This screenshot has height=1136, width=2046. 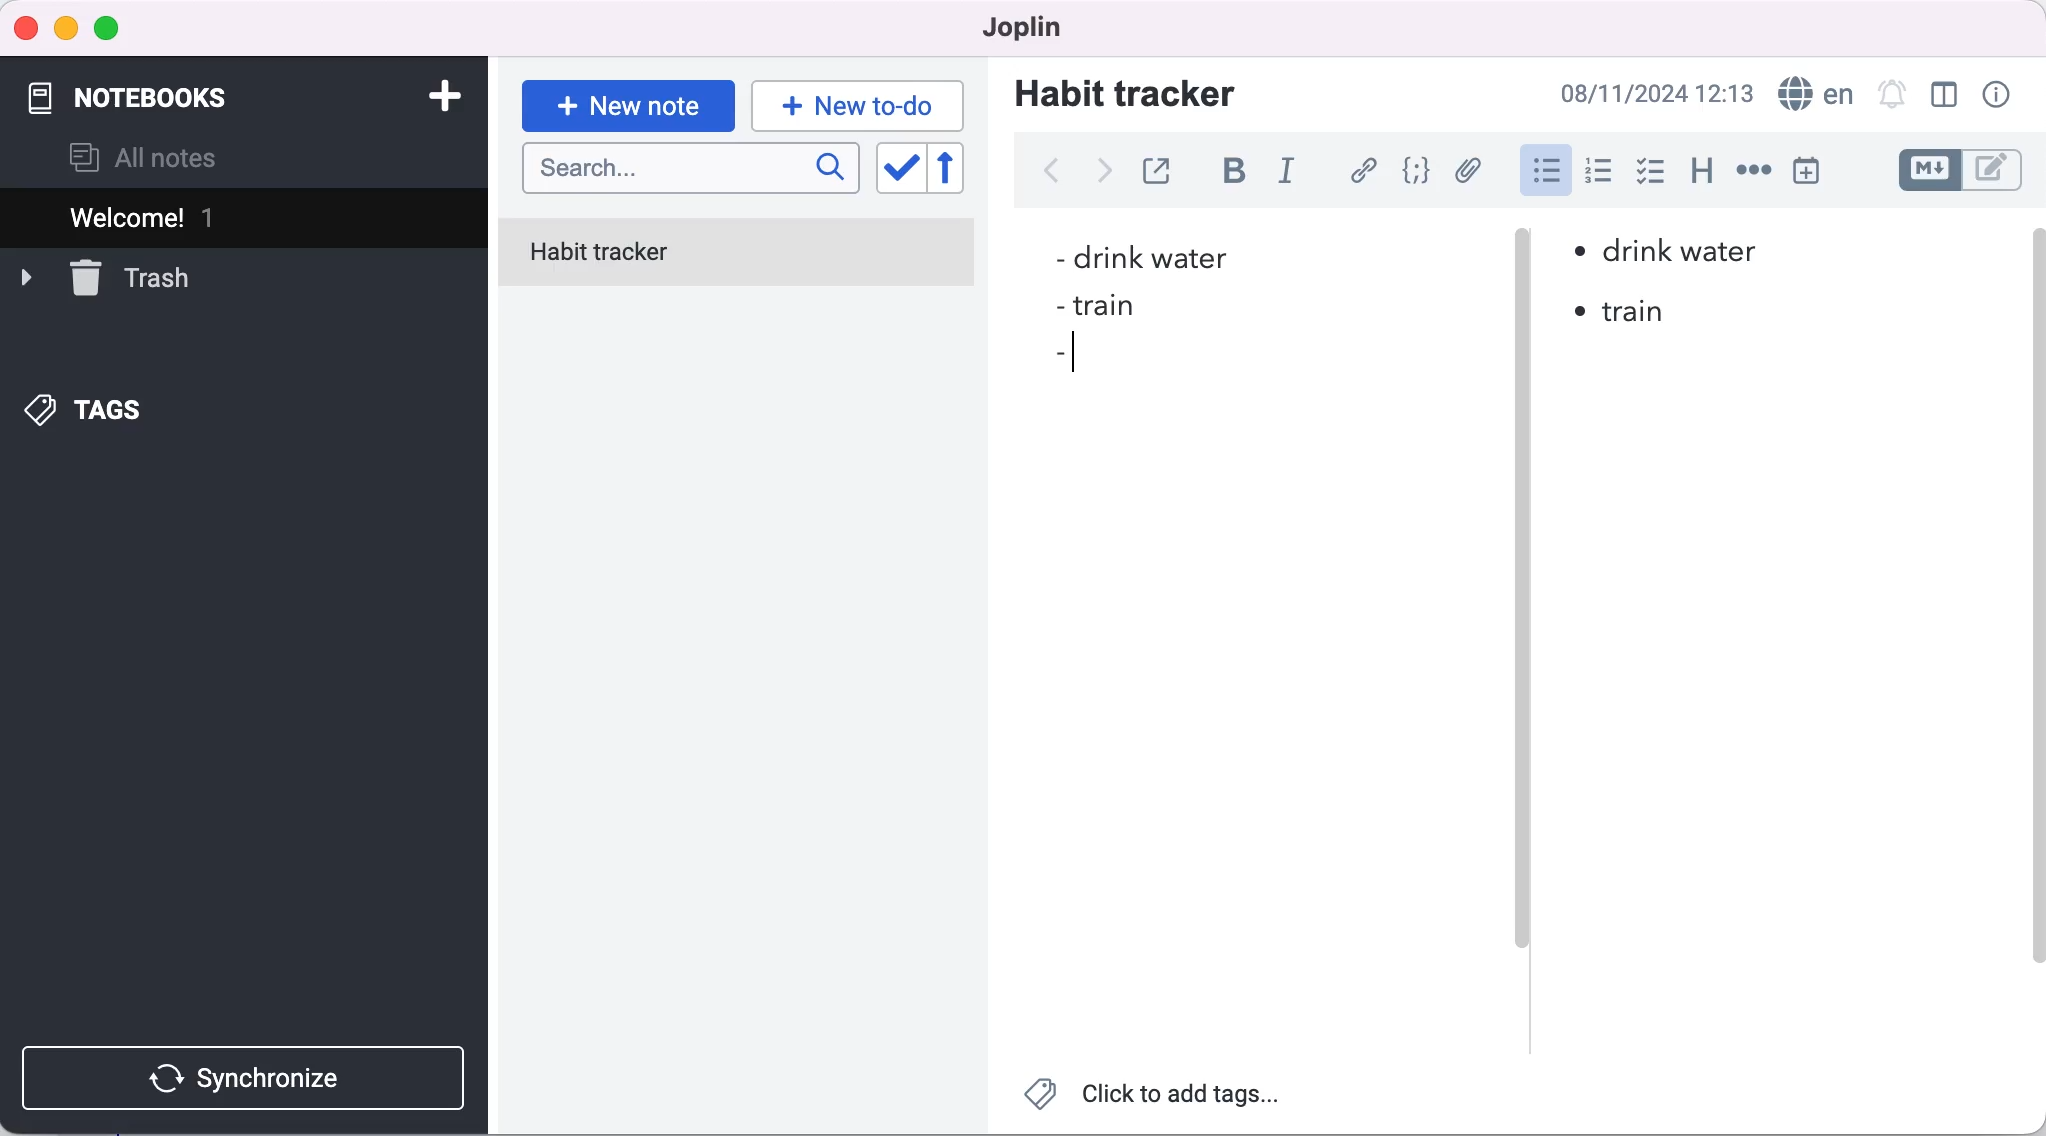 What do you see at coordinates (1050, 171) in the screenshot?
I see `back` at bounding box center [1050, 171].